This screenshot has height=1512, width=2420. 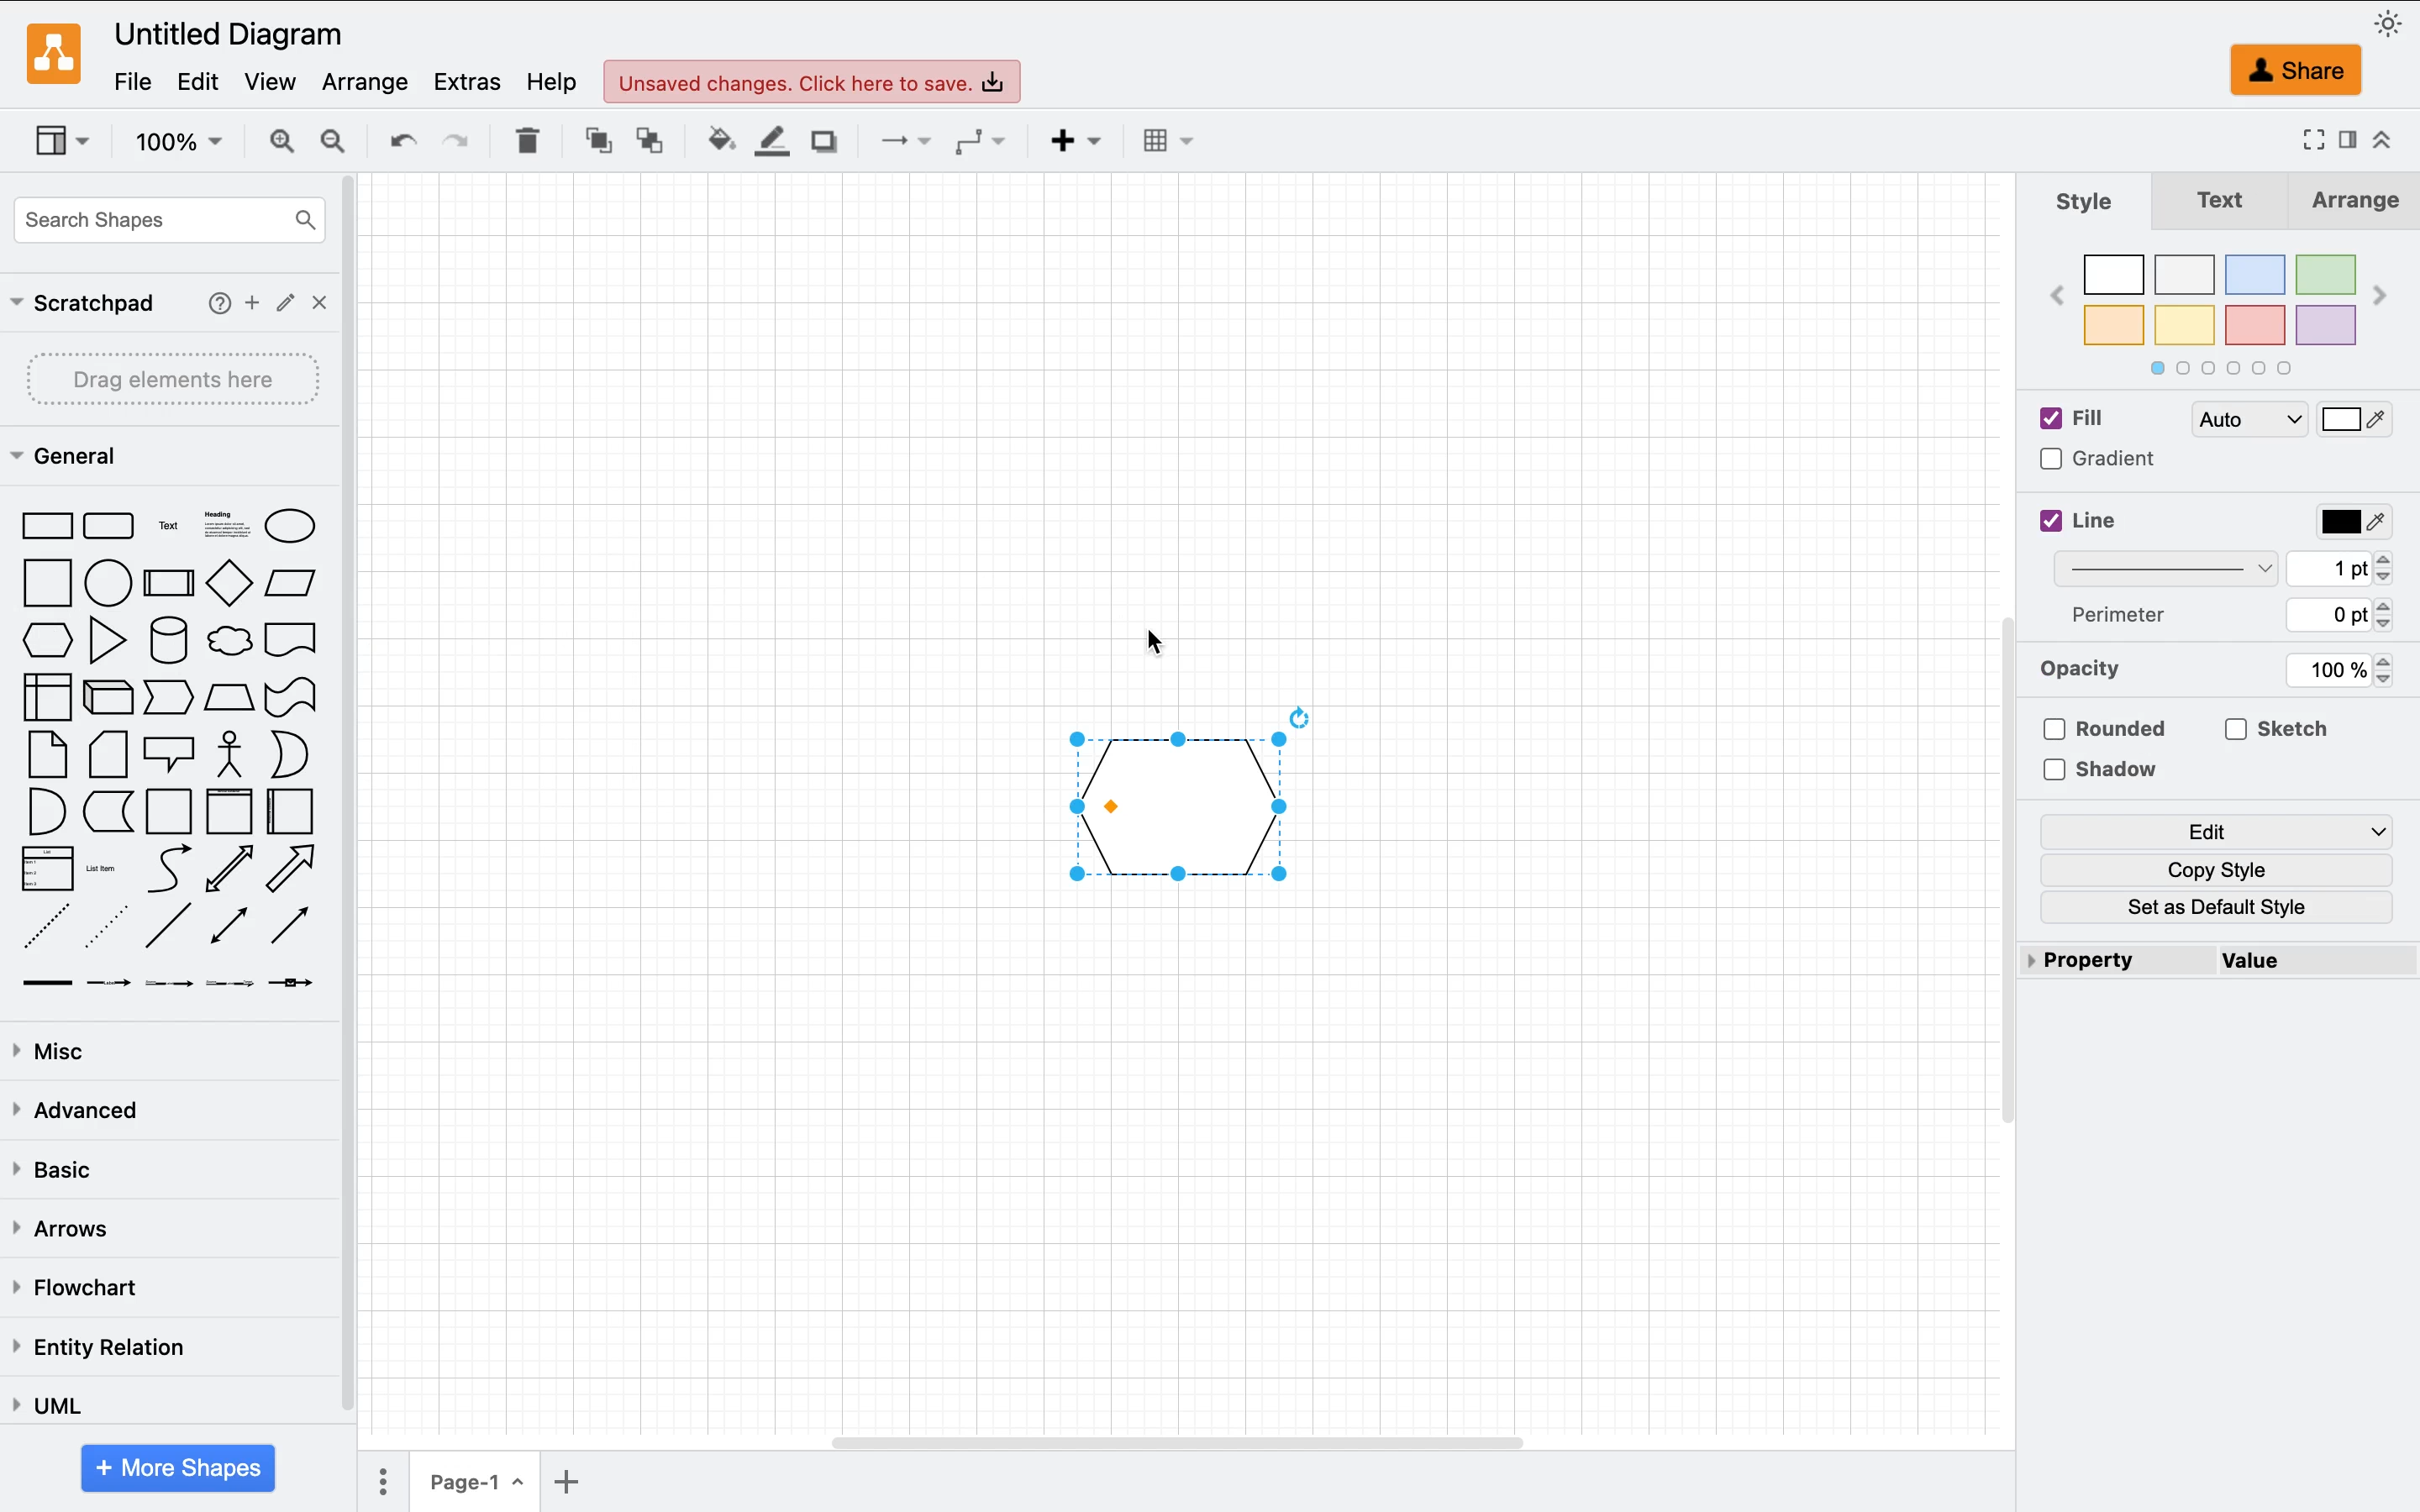 I want to click on uml, so click(x=43, y=1403).